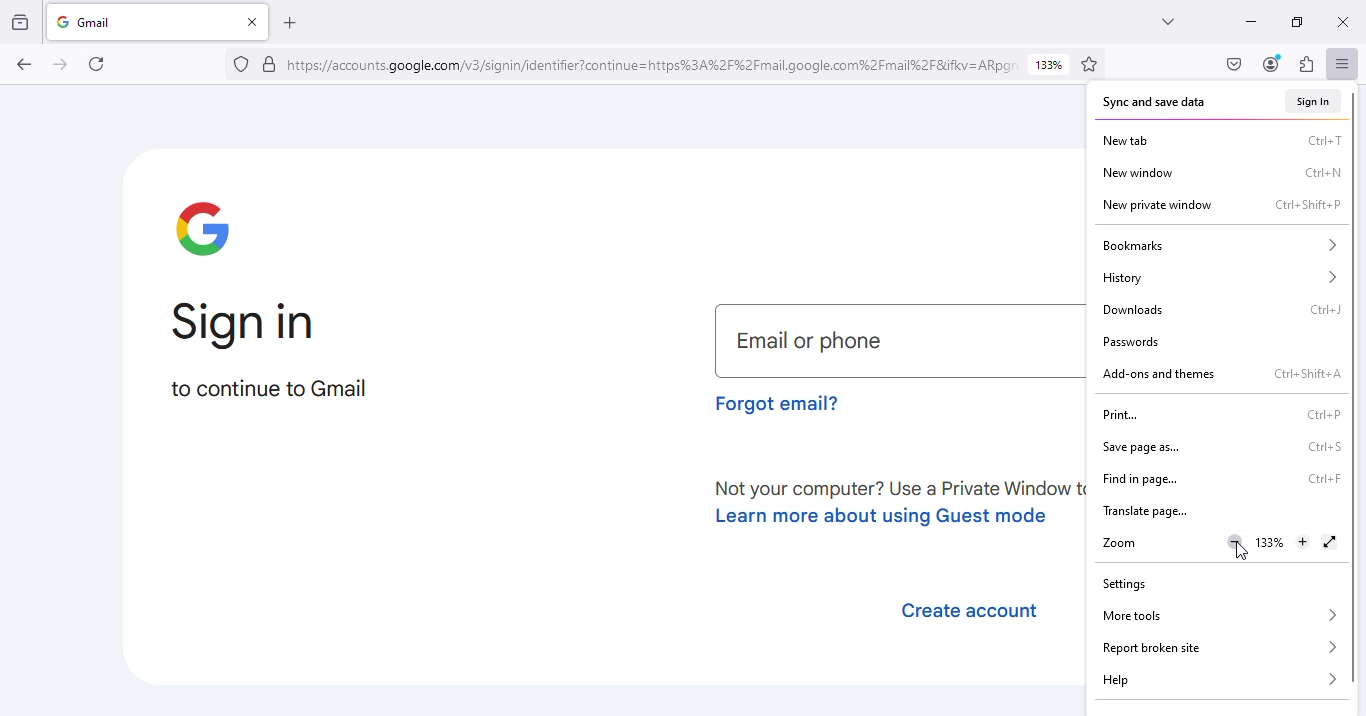 The image size is (1366, 716). What do you see at coordinates (777, 404) in the screenshot?
I see `forgot email?` at bounding box center [777, 404].